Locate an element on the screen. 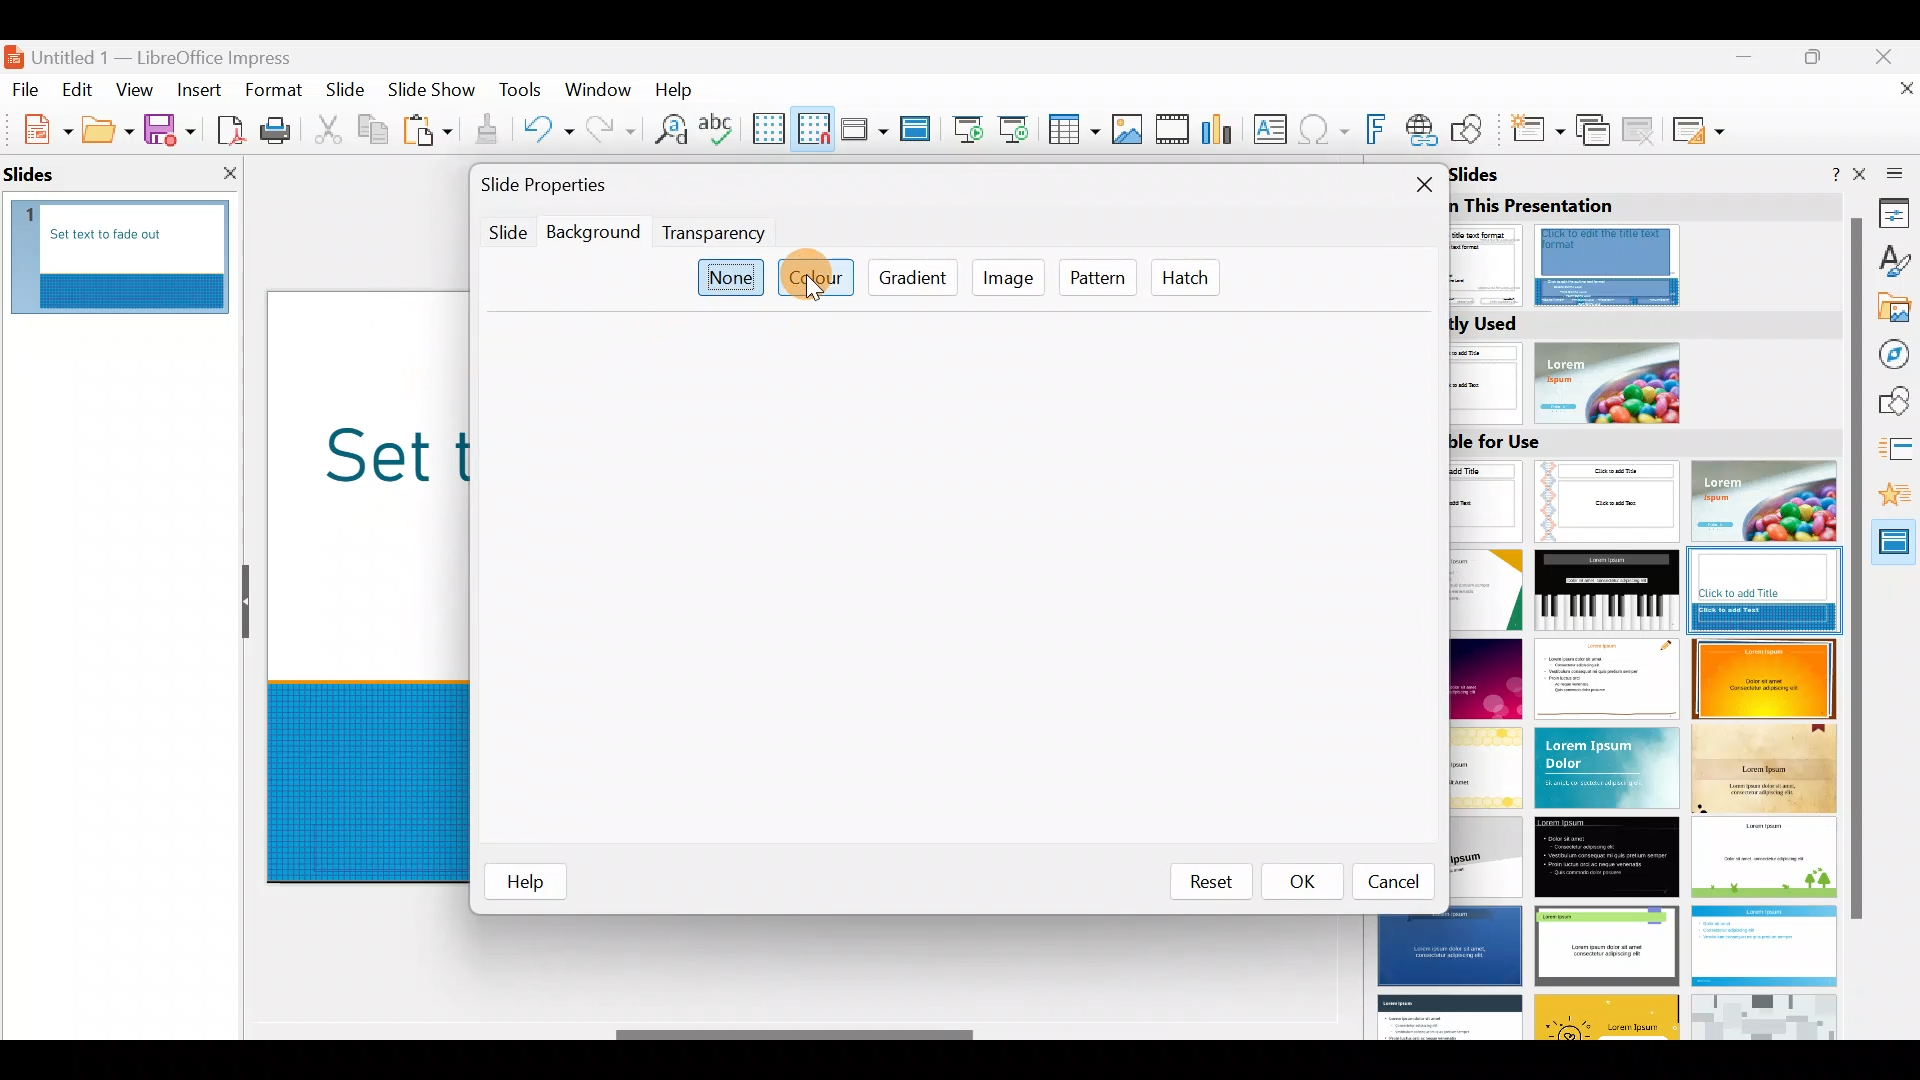  Cut is located at coordinates (331, 130).